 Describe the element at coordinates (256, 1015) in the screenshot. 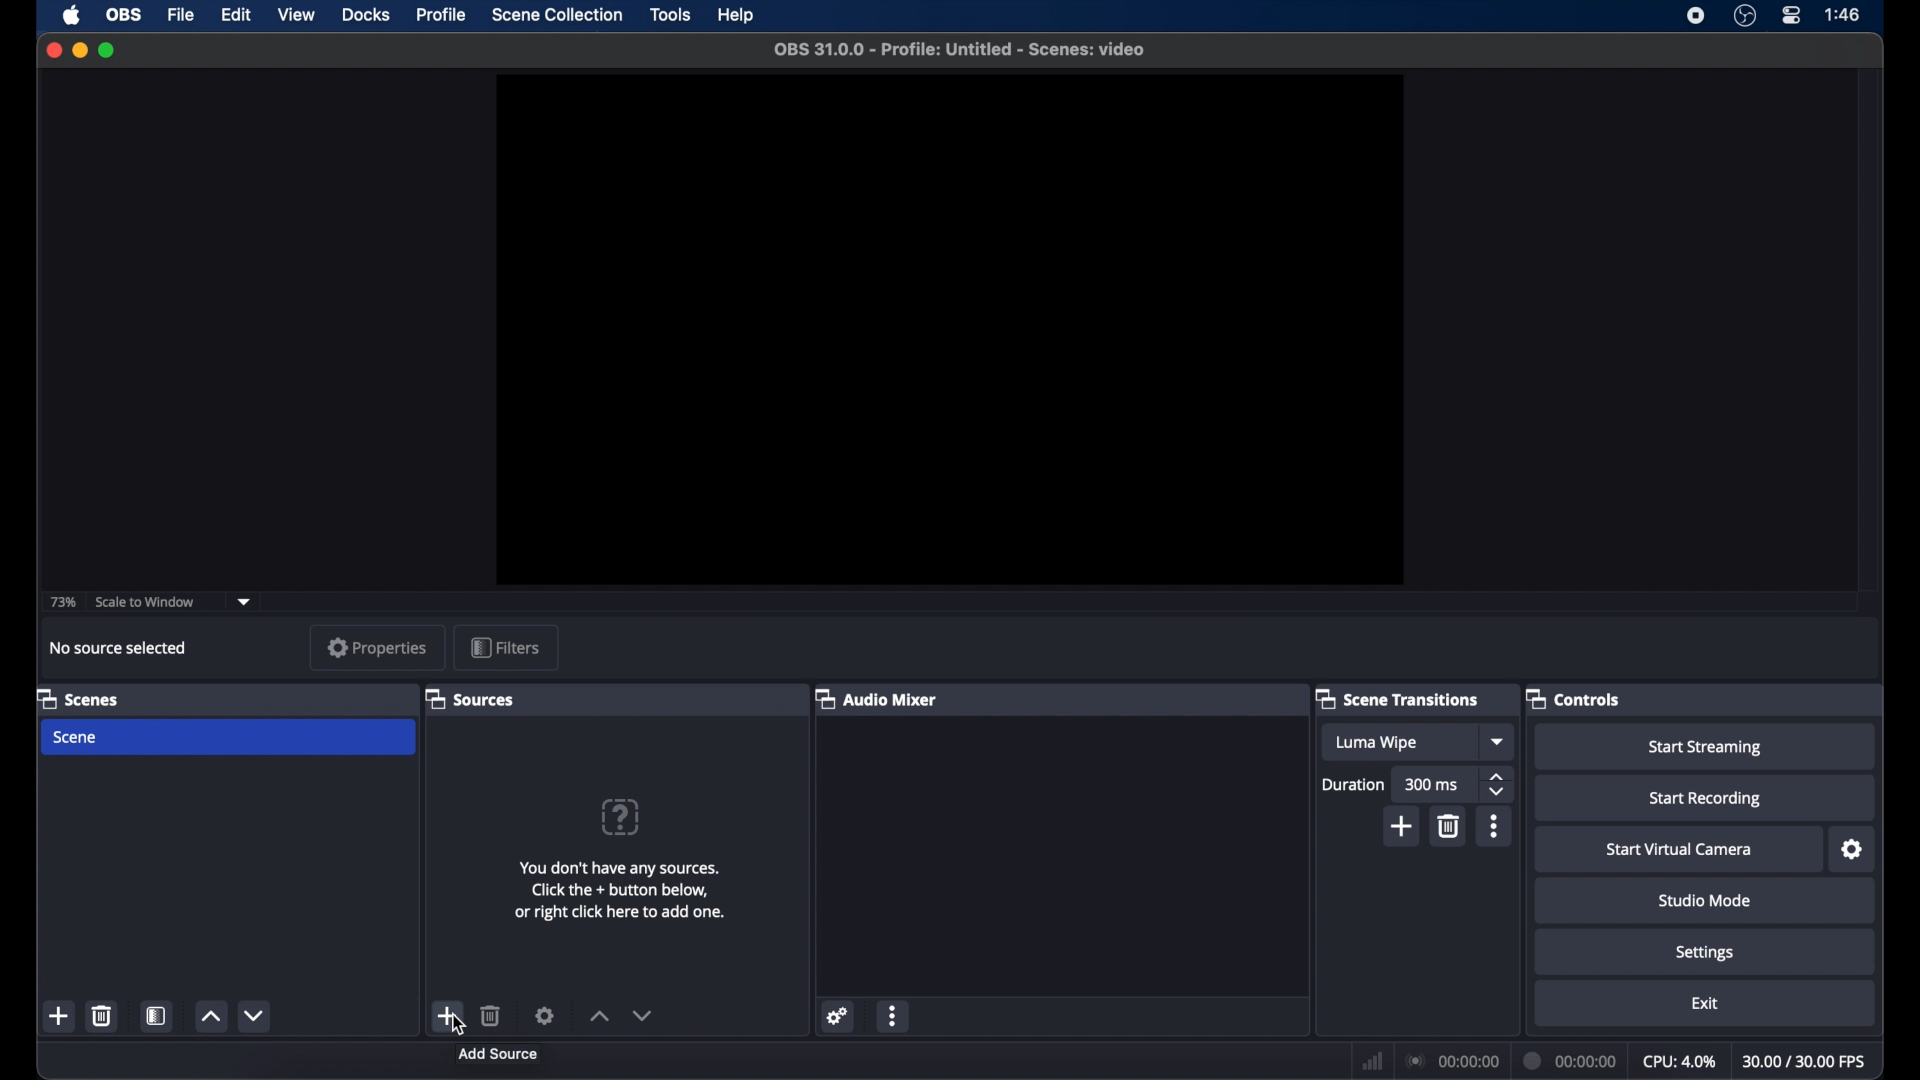

I see `decrement` at that location.